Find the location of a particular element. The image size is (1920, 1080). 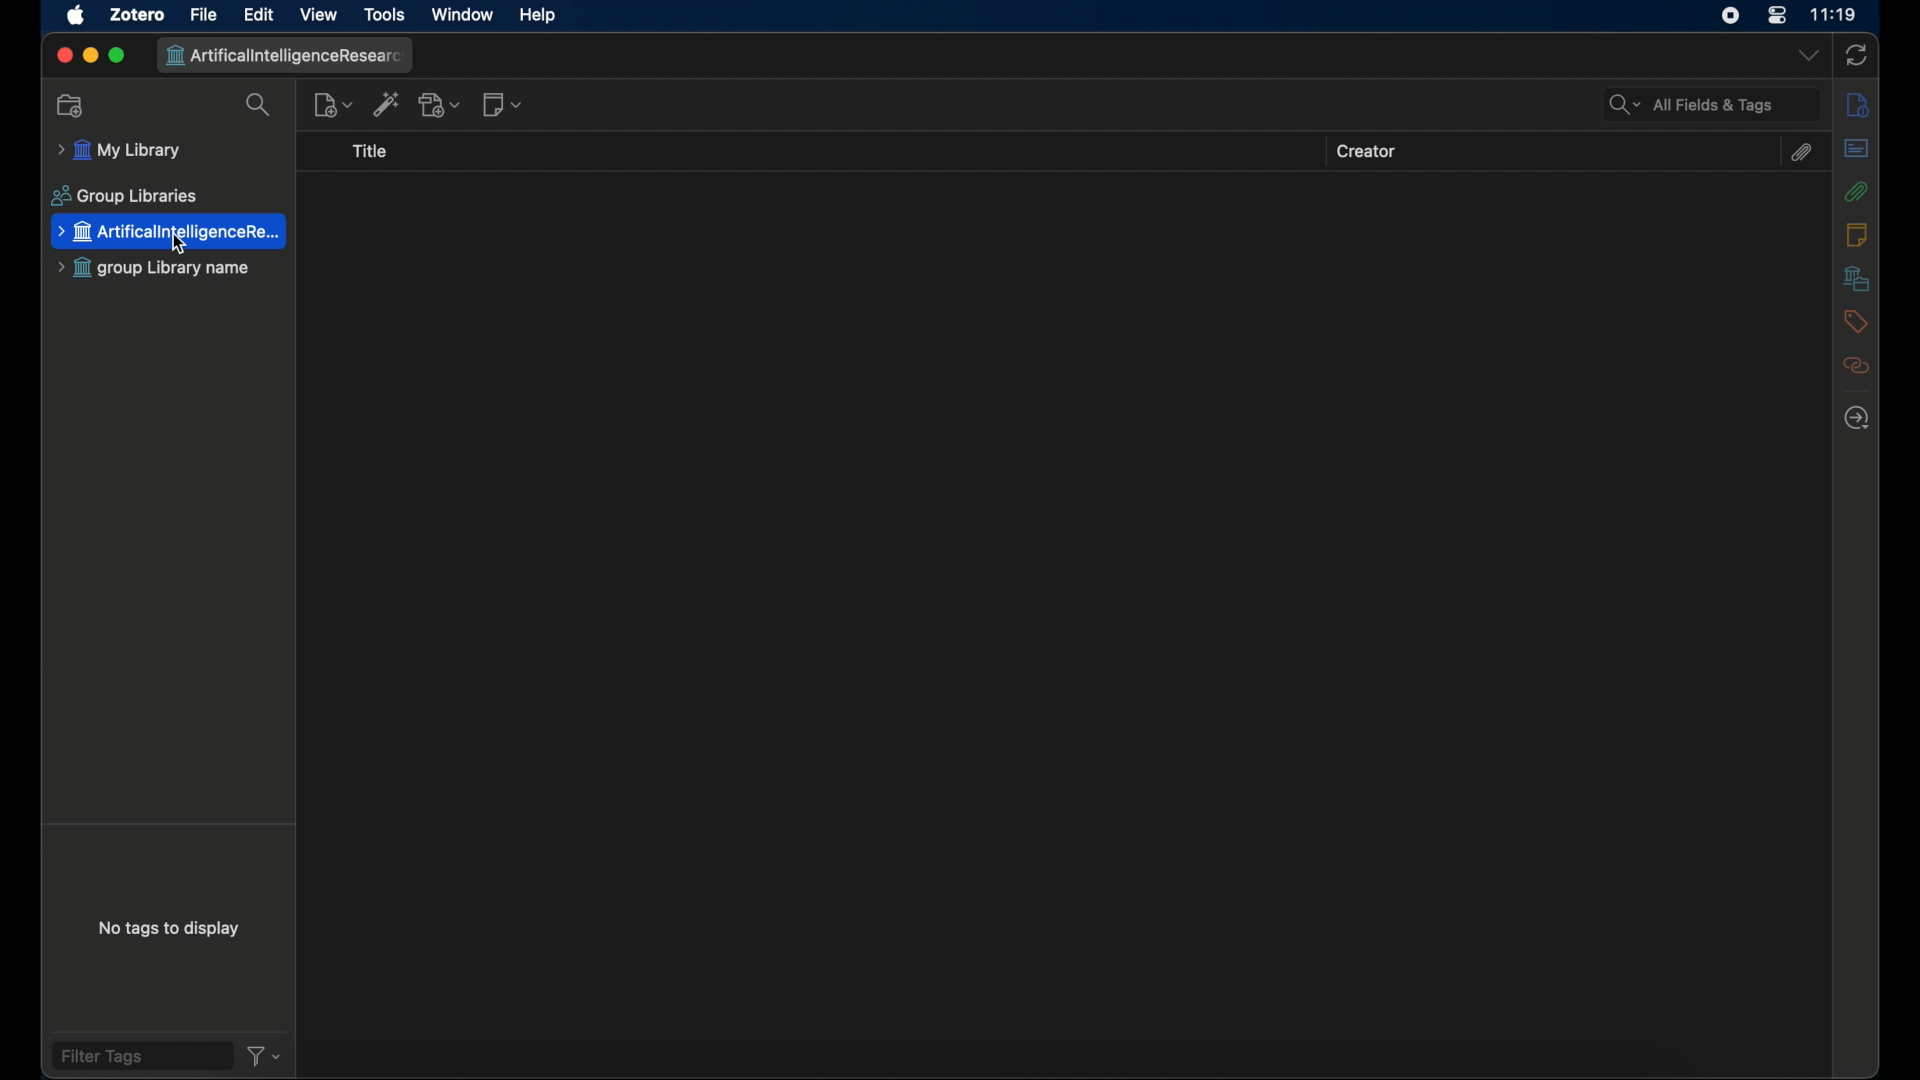

screen recorder is located at coordinates (1730, 16).